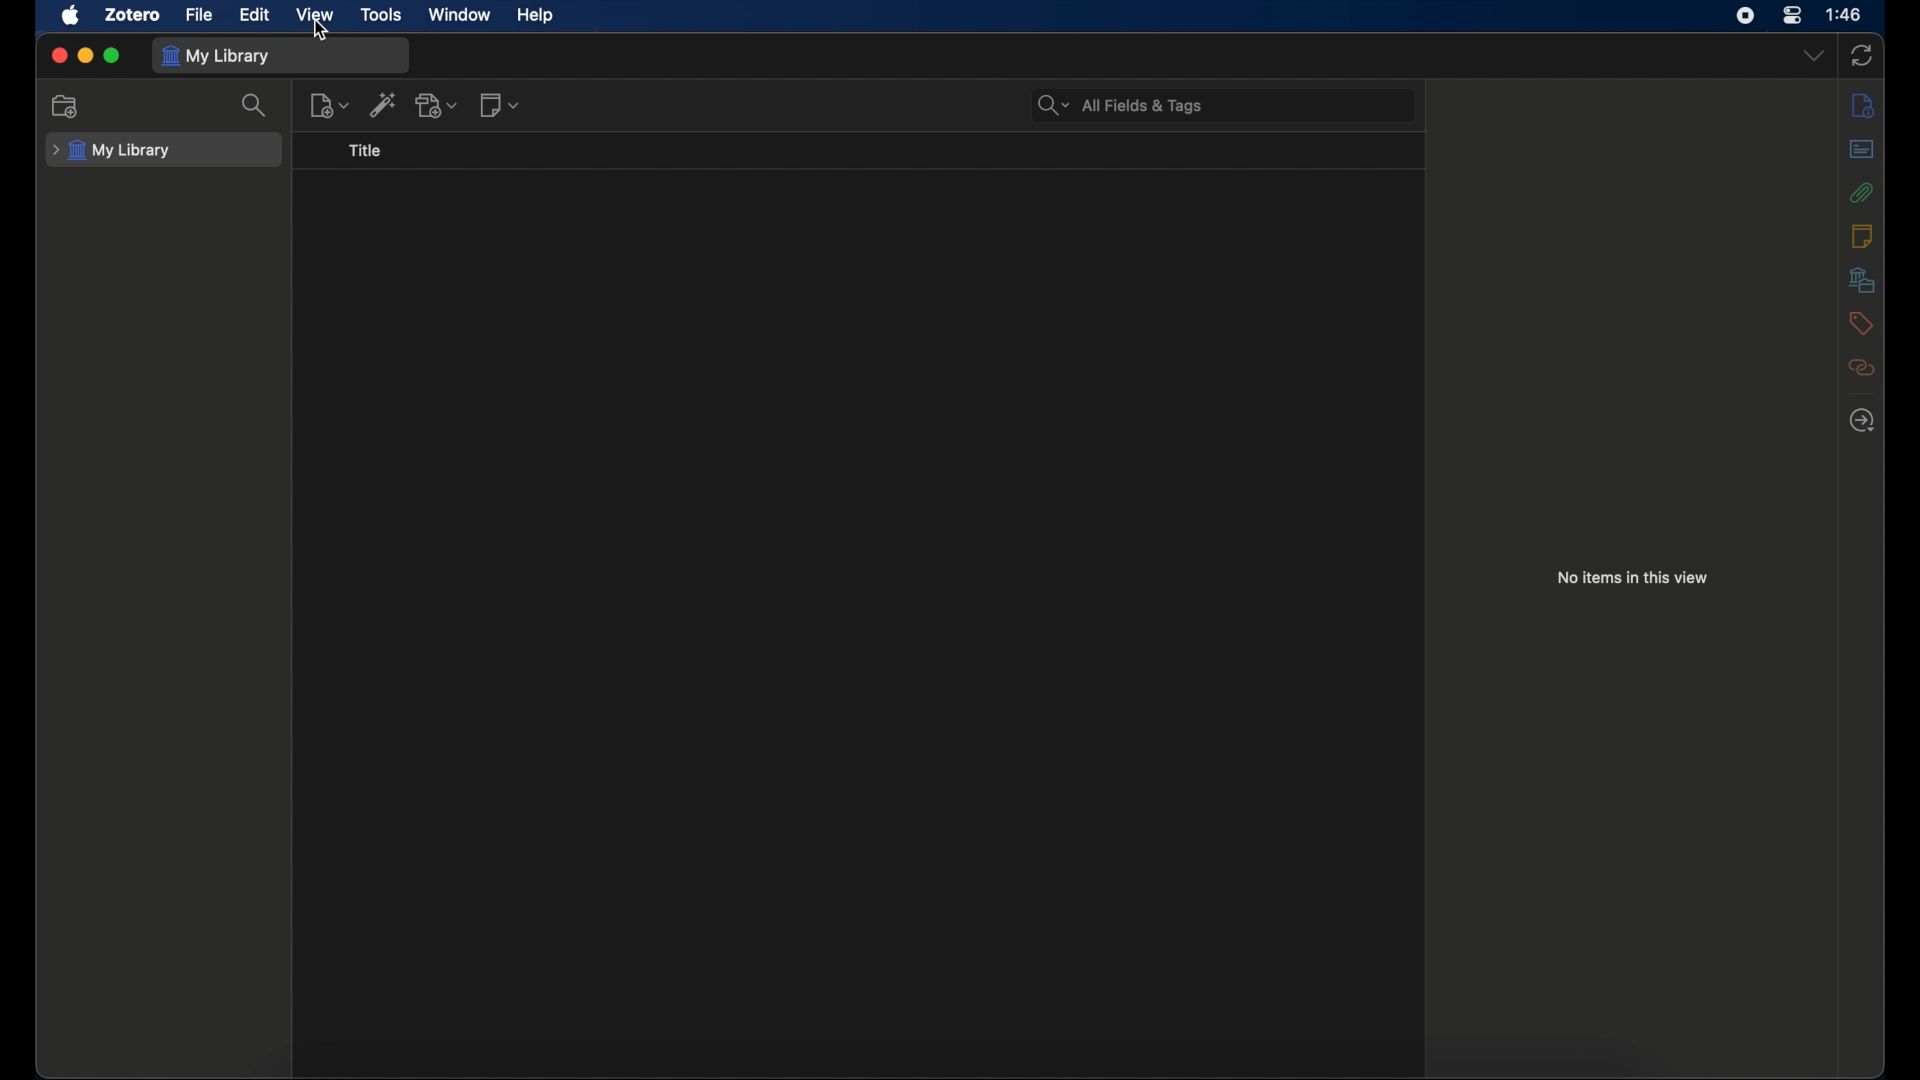 The width and height of the screenshot is (1920, 1080). I want to click on screen recorder, so click(1745, 15).